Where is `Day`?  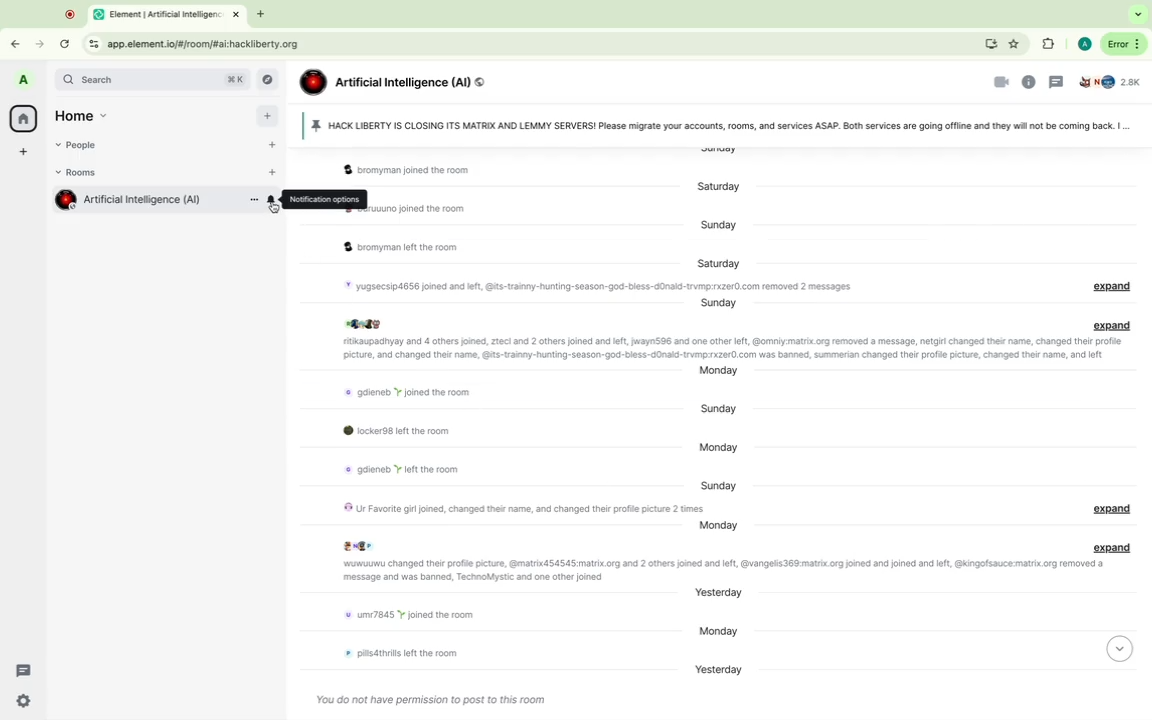 Day is located at coordinates (714, 409).